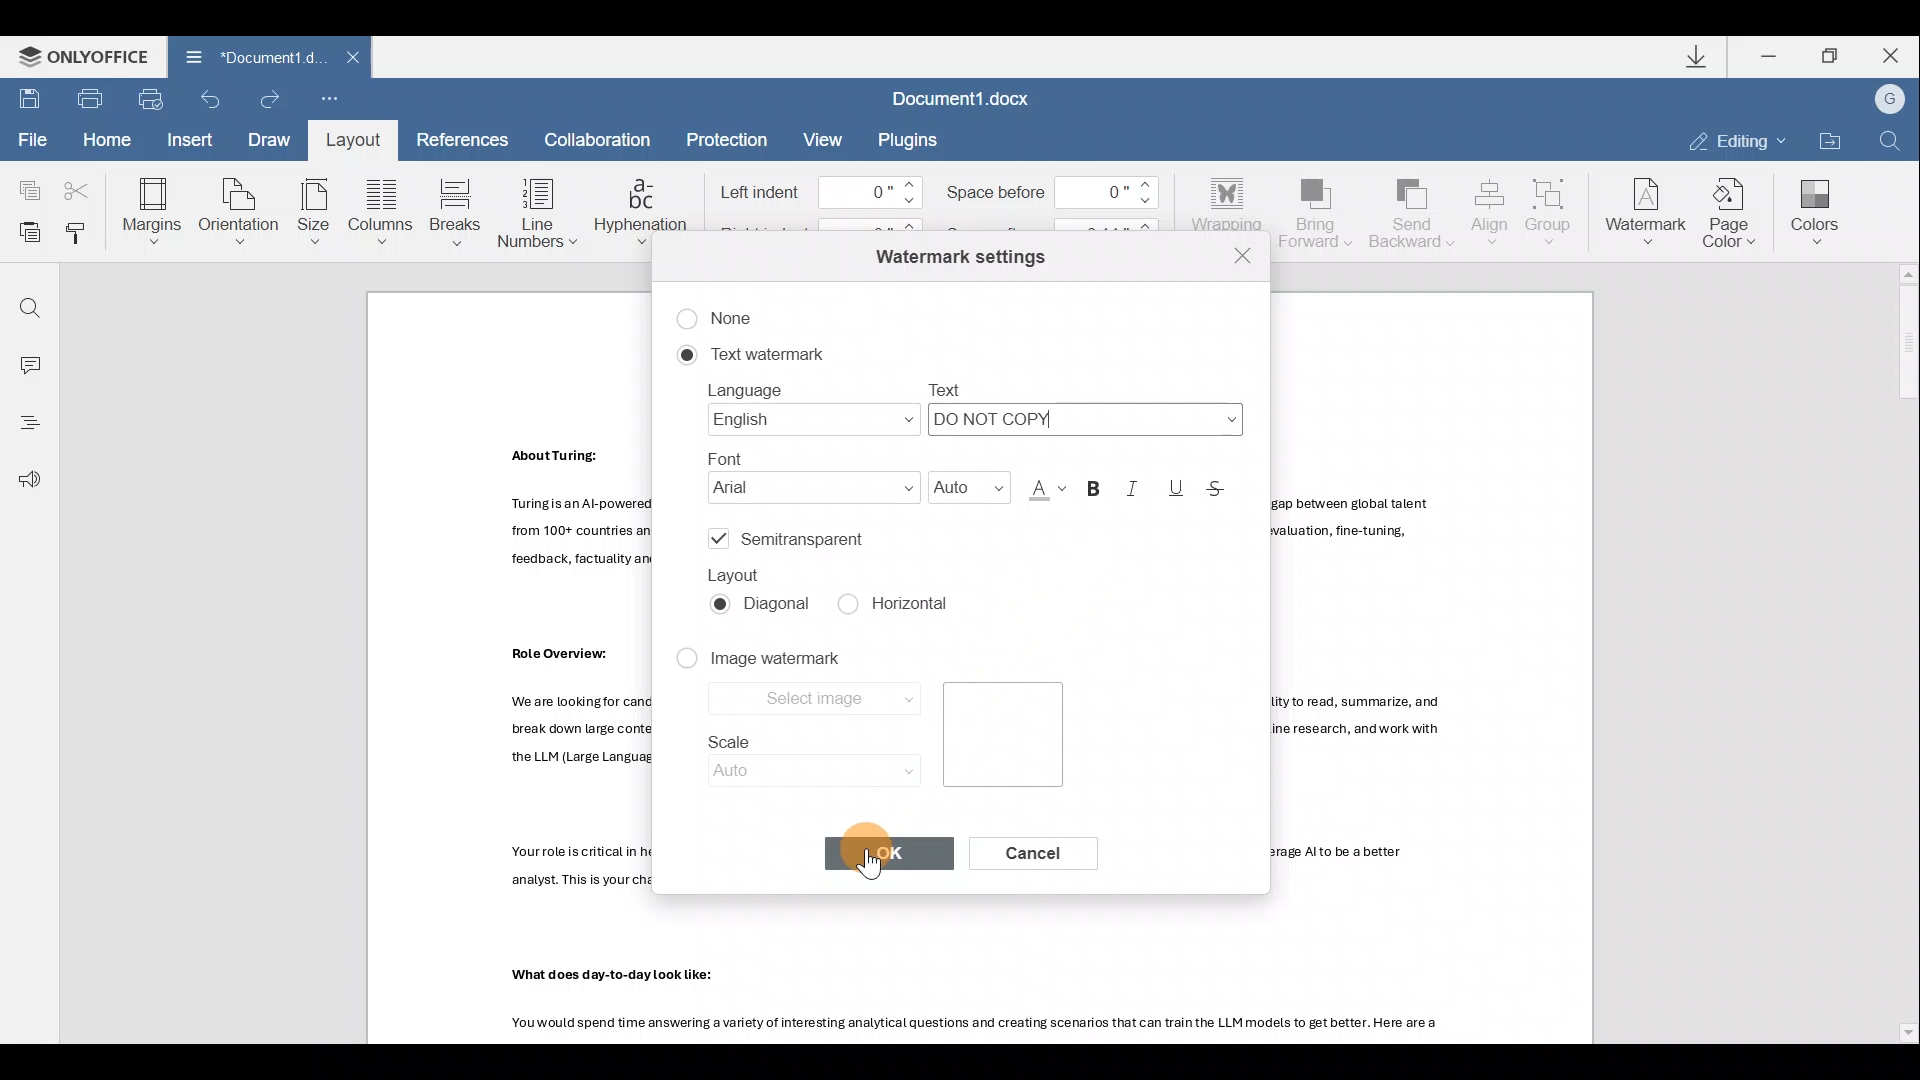  I want to click on Margins, so click(156, 207).